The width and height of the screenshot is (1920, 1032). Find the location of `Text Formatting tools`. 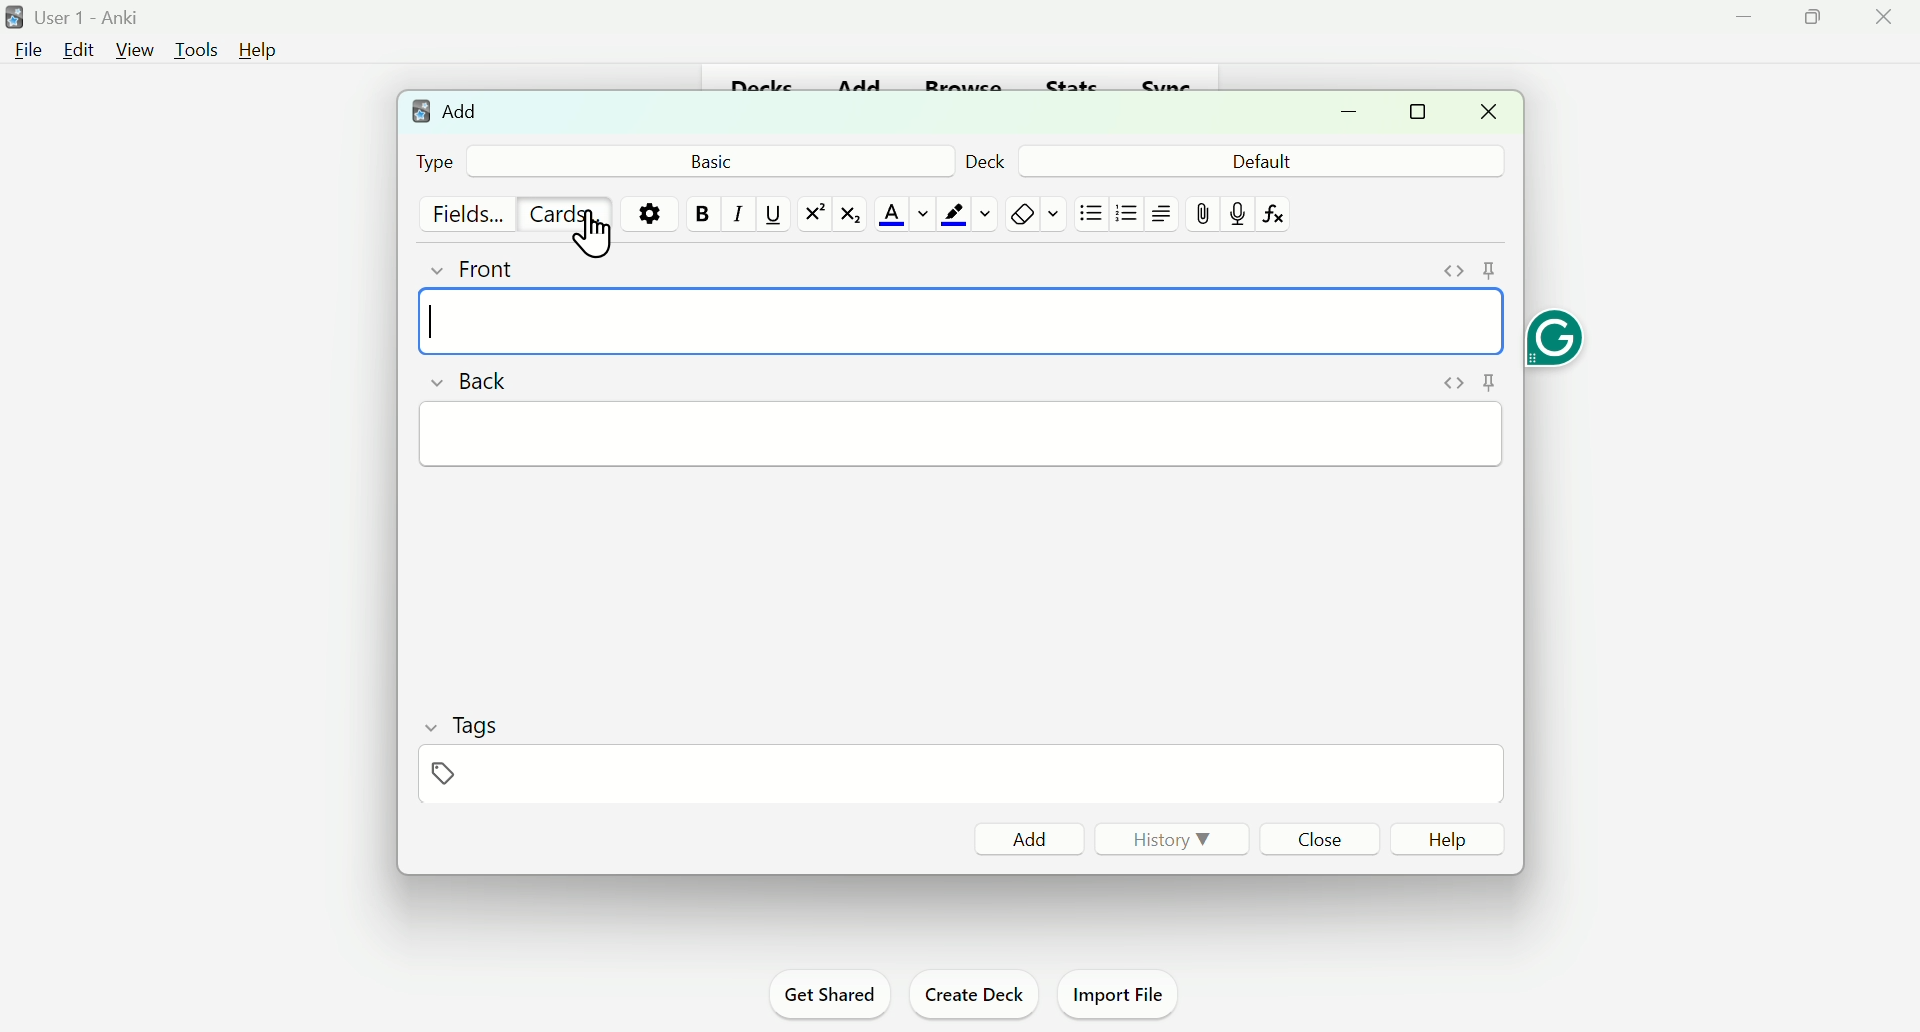

Text Formatting tools is located at coordinates (967, 214).